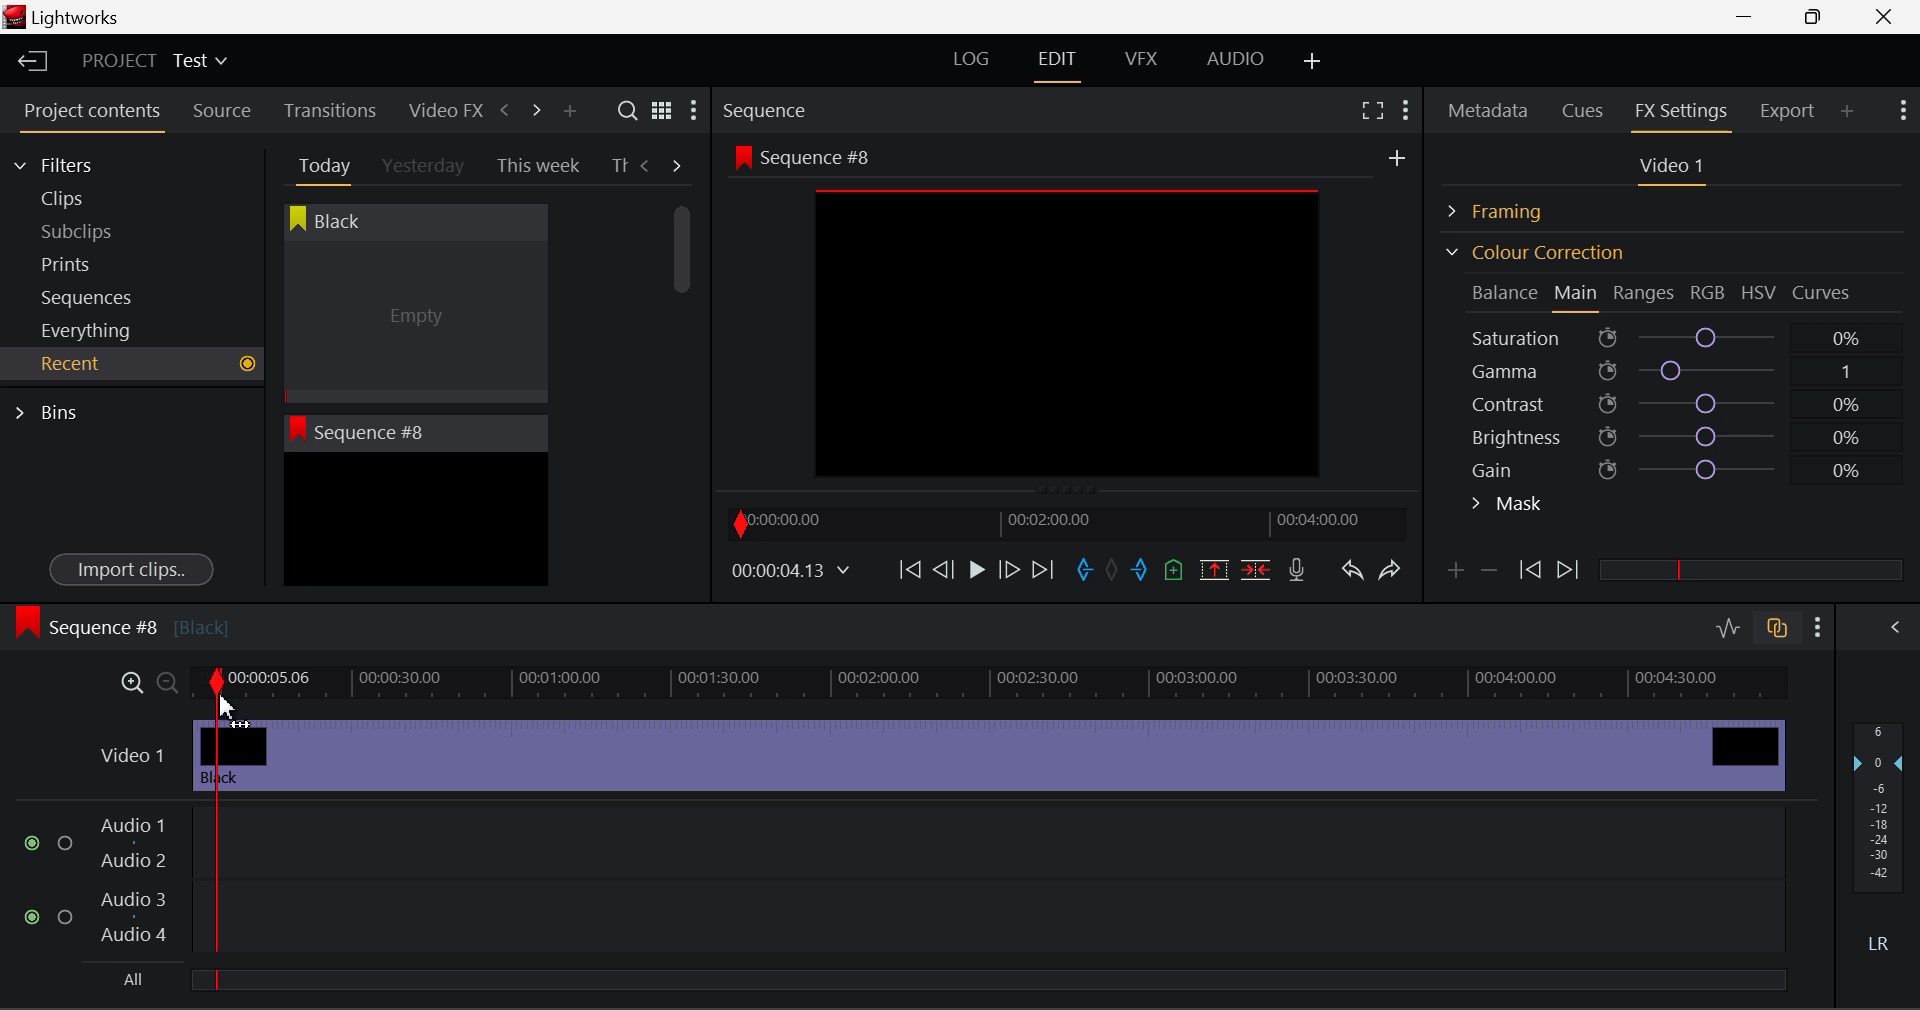 Image resolution: width=1920 pixels, height=1010 pixels. Describe the element at coordinates (1404, 107) in the screenshot. I see `Show Settings` at that location.